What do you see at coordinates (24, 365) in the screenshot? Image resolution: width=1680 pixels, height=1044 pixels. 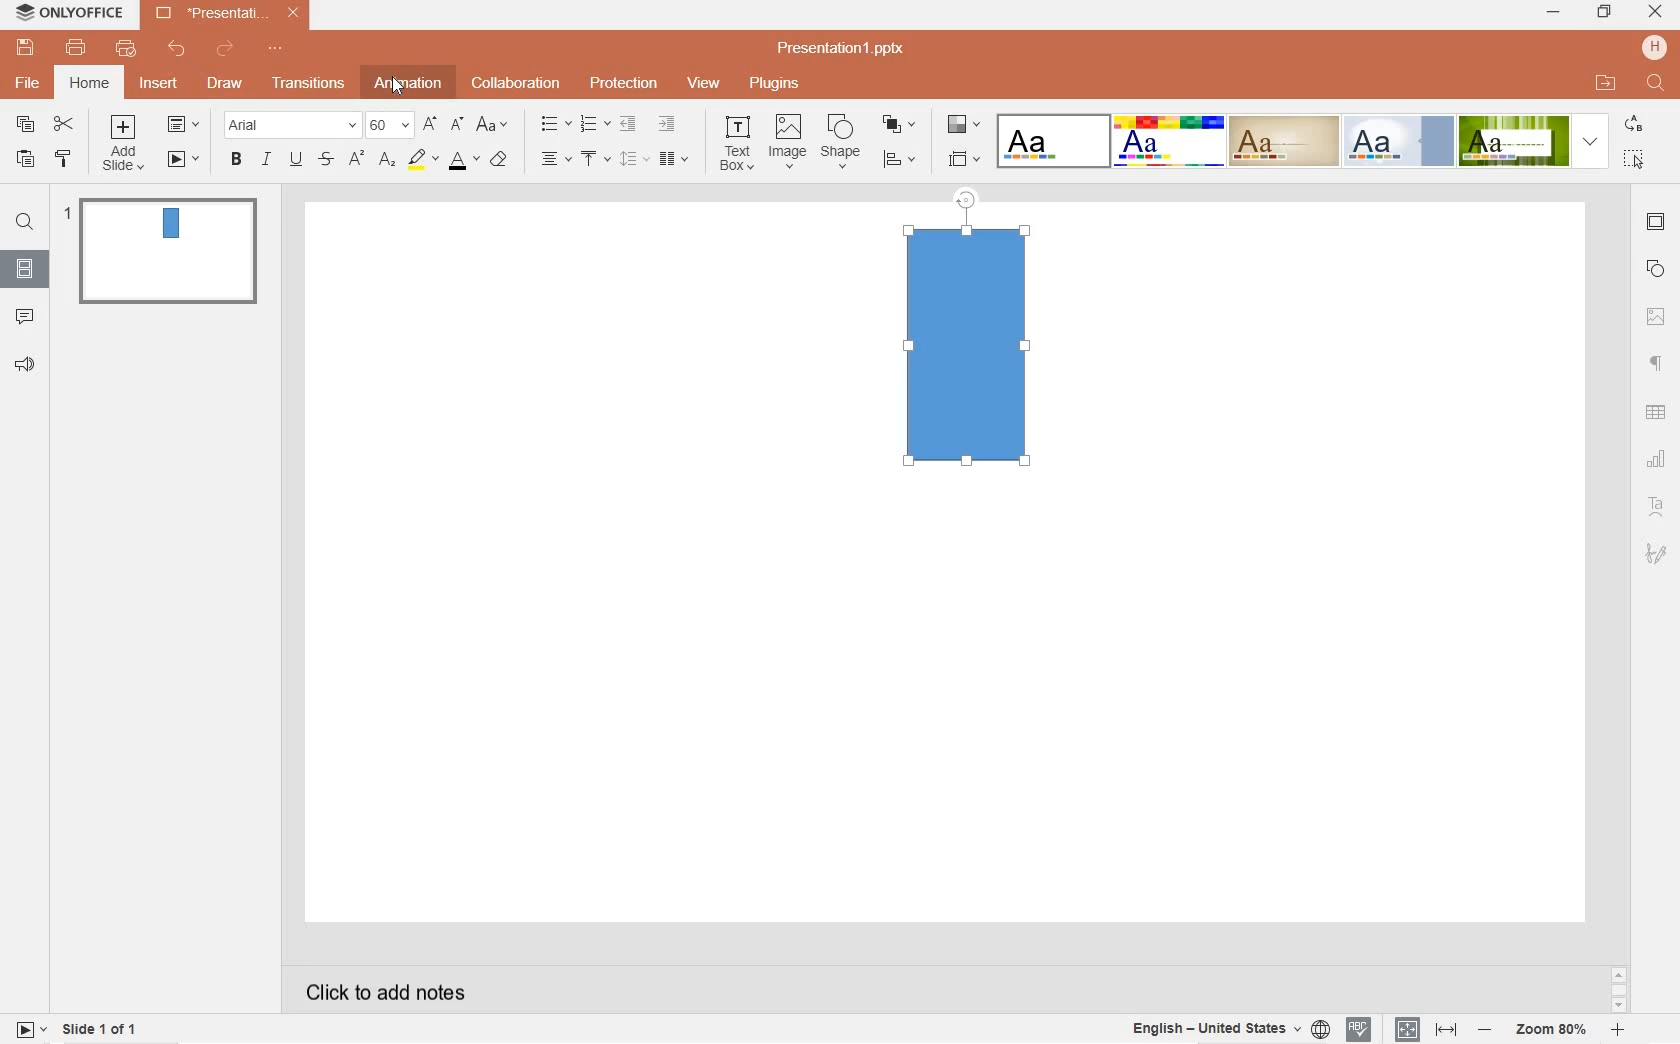 I see `feedback & support` at bounding box center [24, 365].